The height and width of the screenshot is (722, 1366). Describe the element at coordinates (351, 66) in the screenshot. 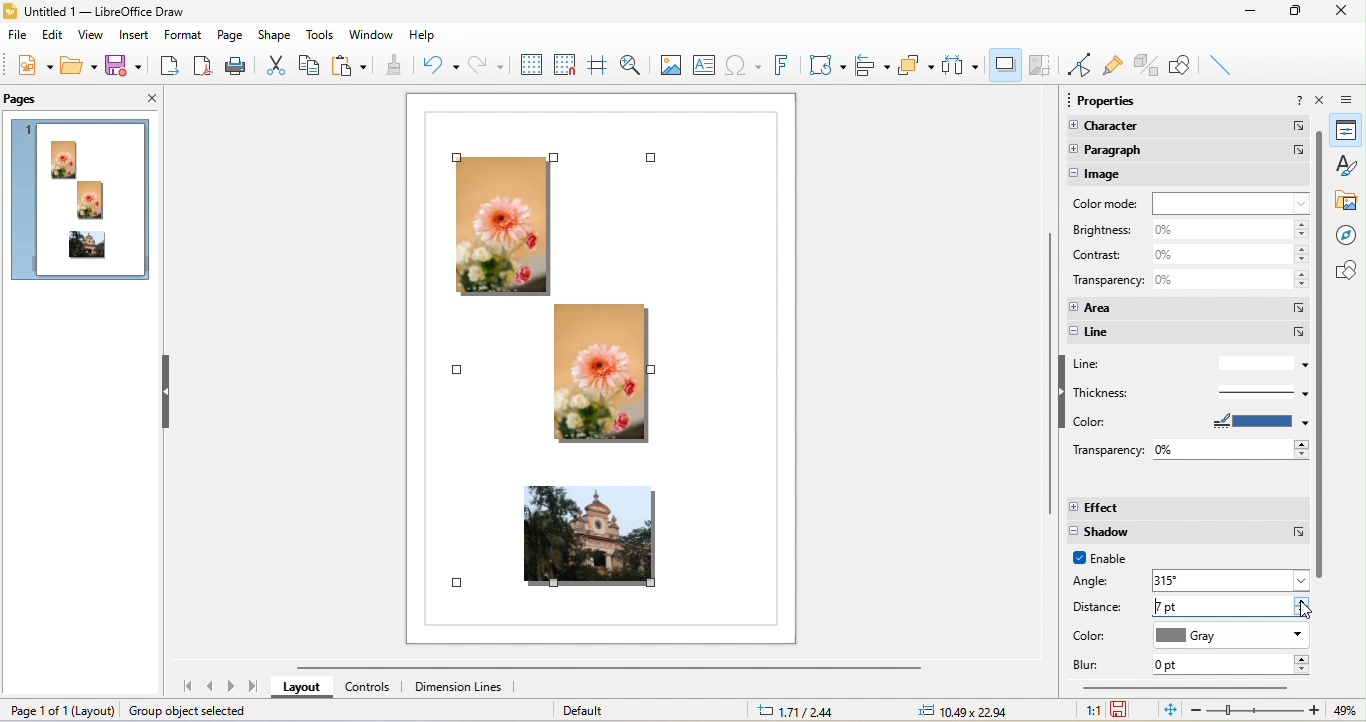

I see `paste` at that location.